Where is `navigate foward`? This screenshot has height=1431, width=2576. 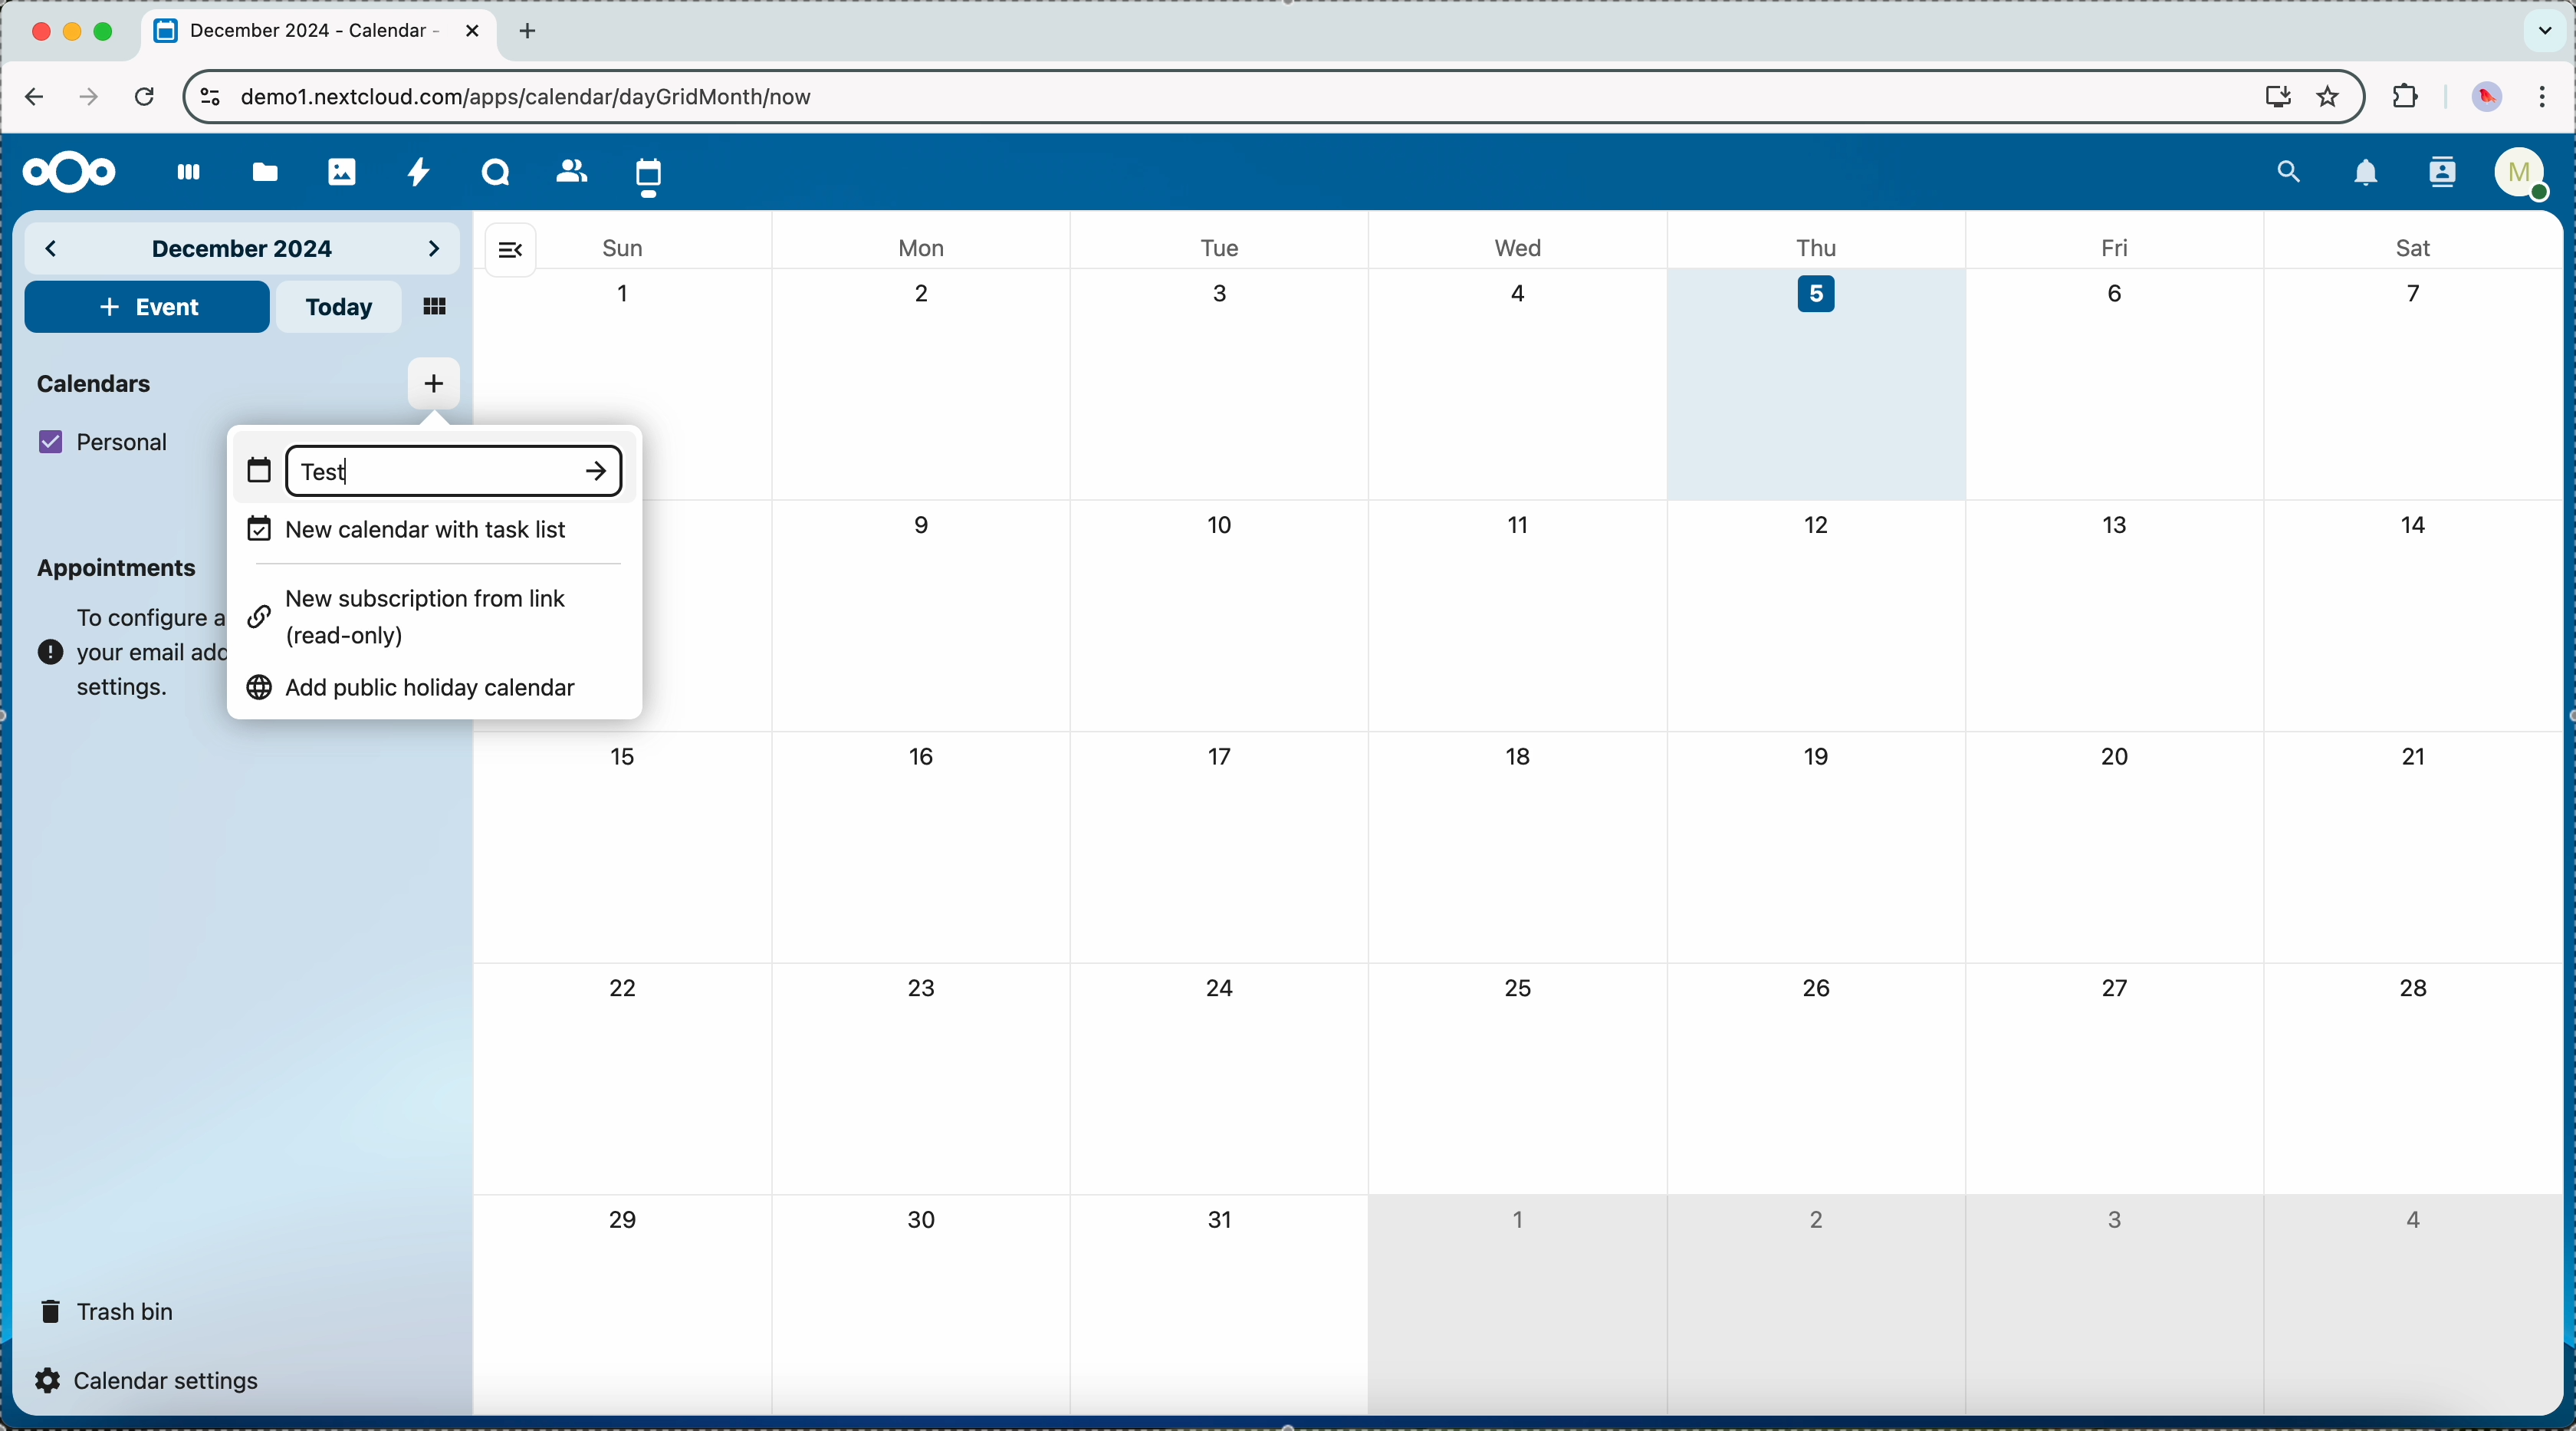
navigate foward is located at coordinates (85, 97).